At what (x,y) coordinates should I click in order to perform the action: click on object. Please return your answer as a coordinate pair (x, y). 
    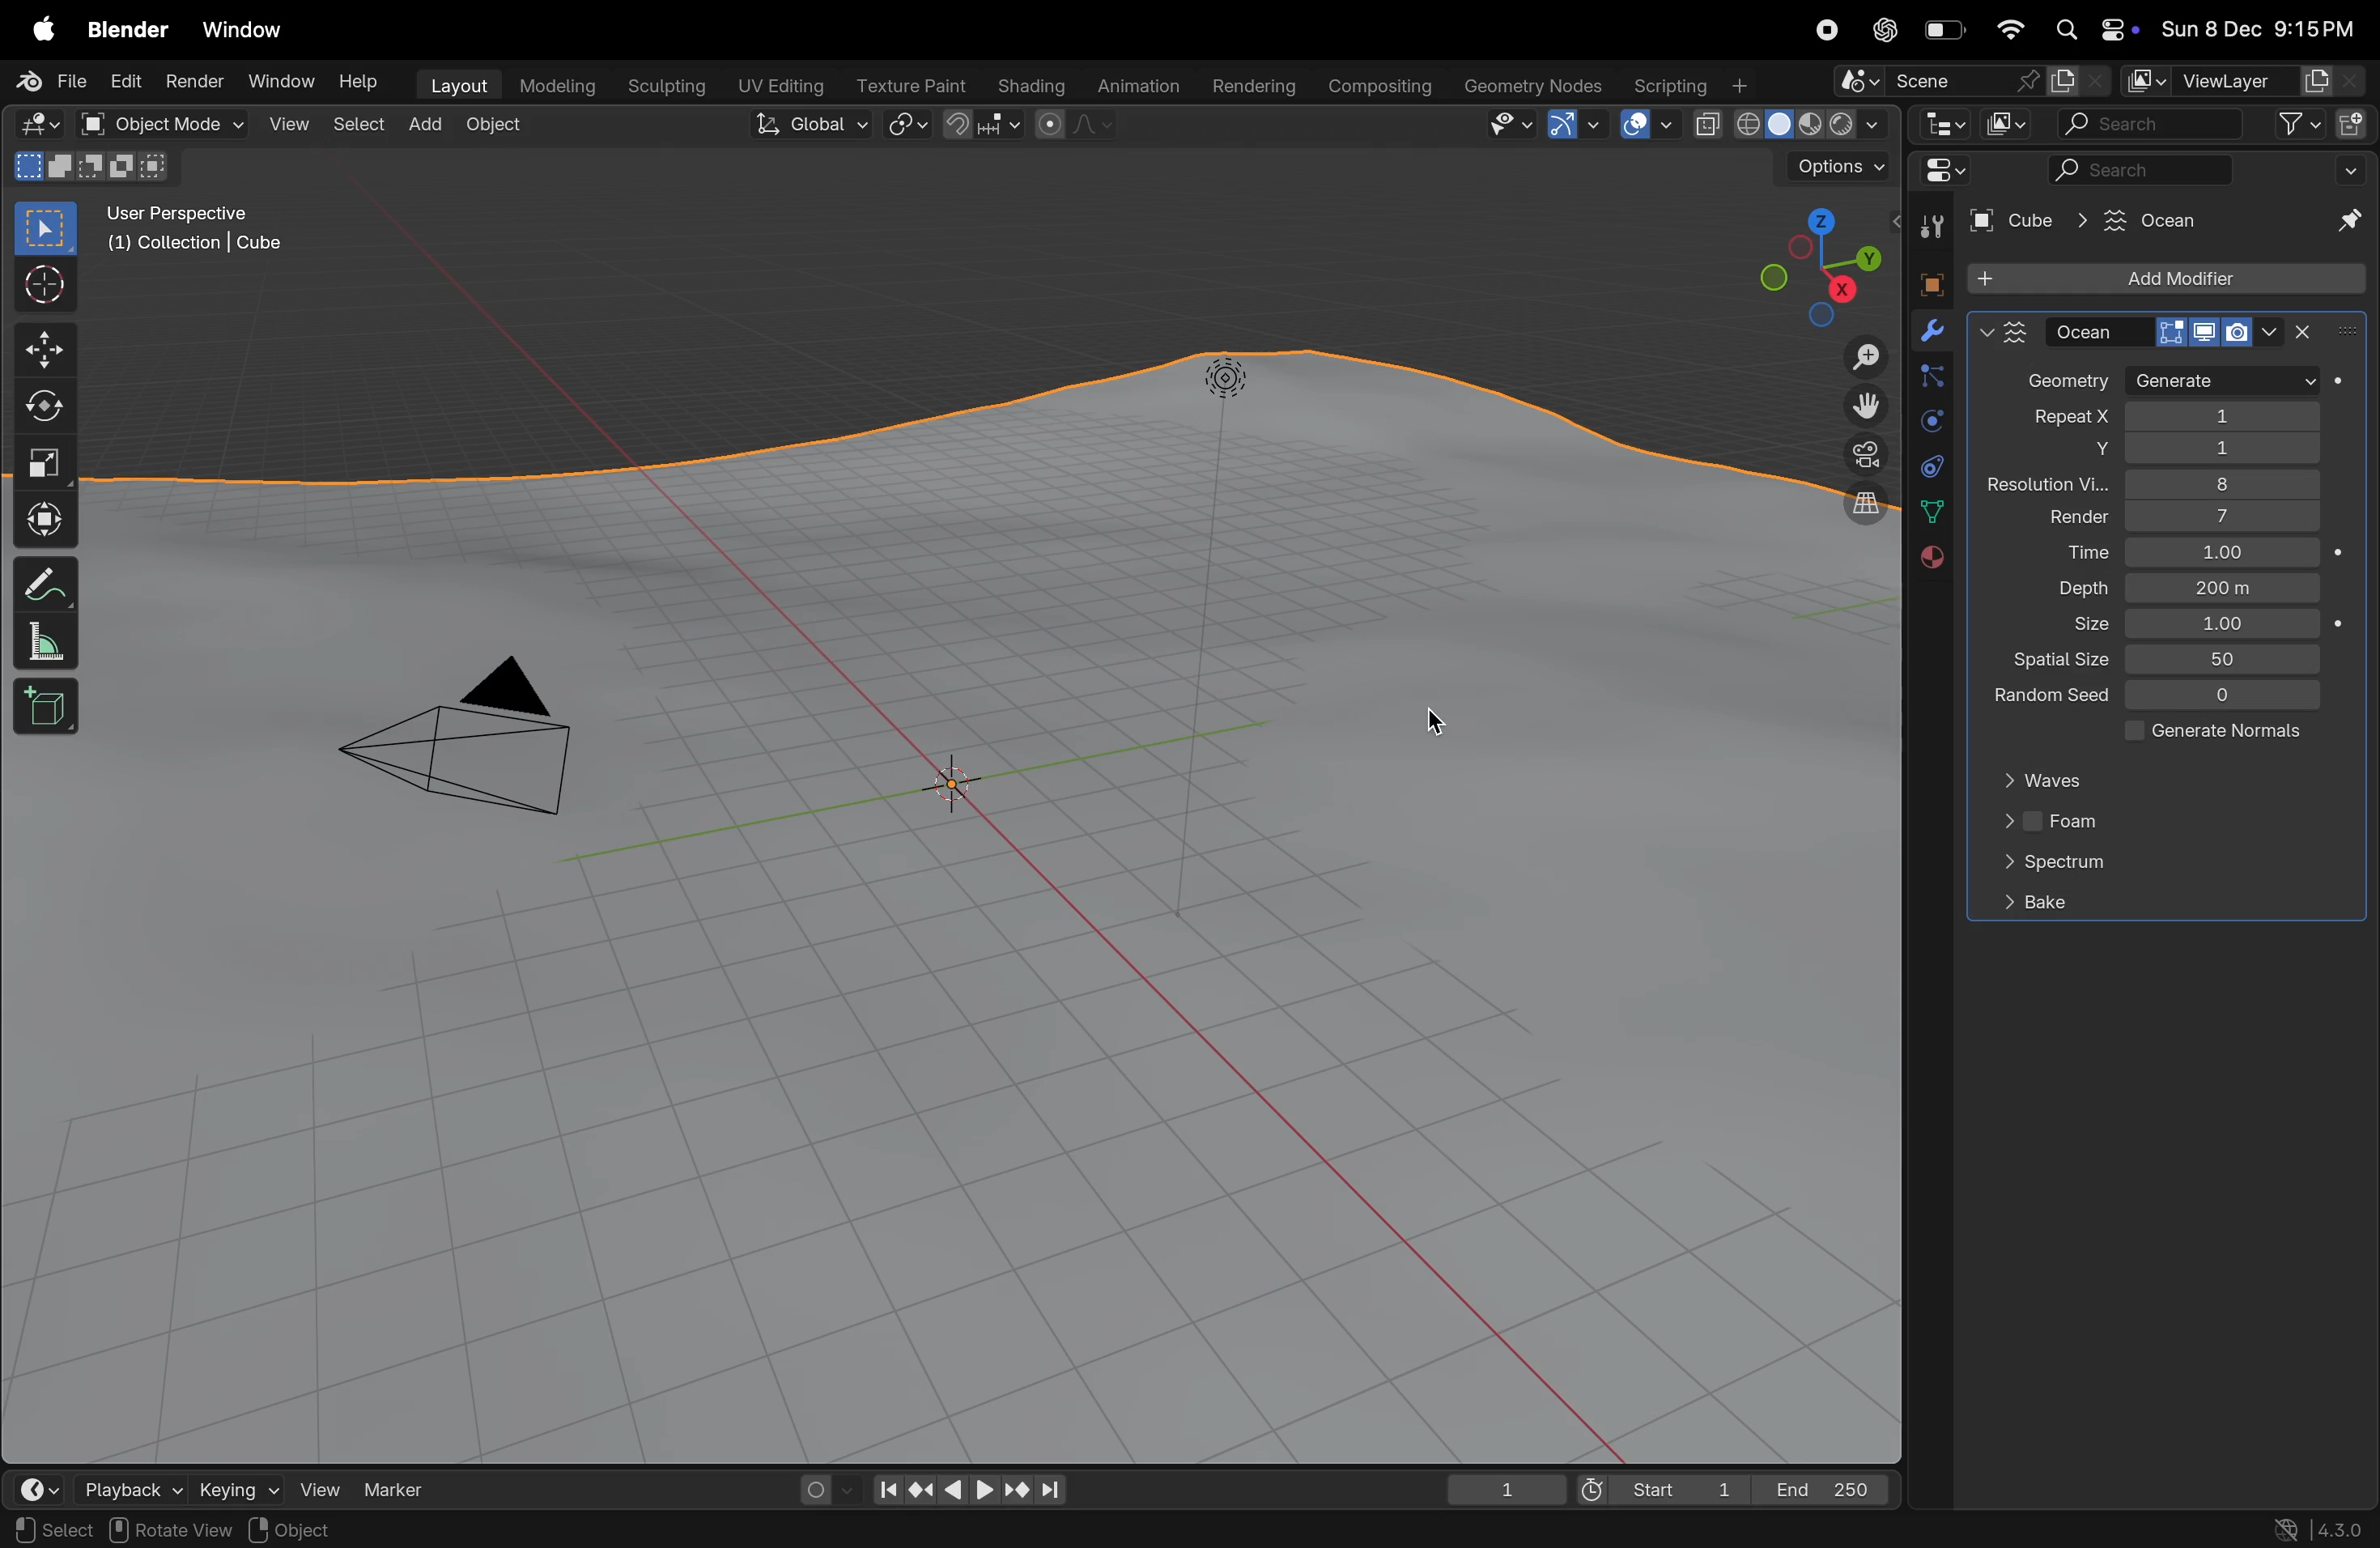
    Looking at the image, I should click on (503, 128).